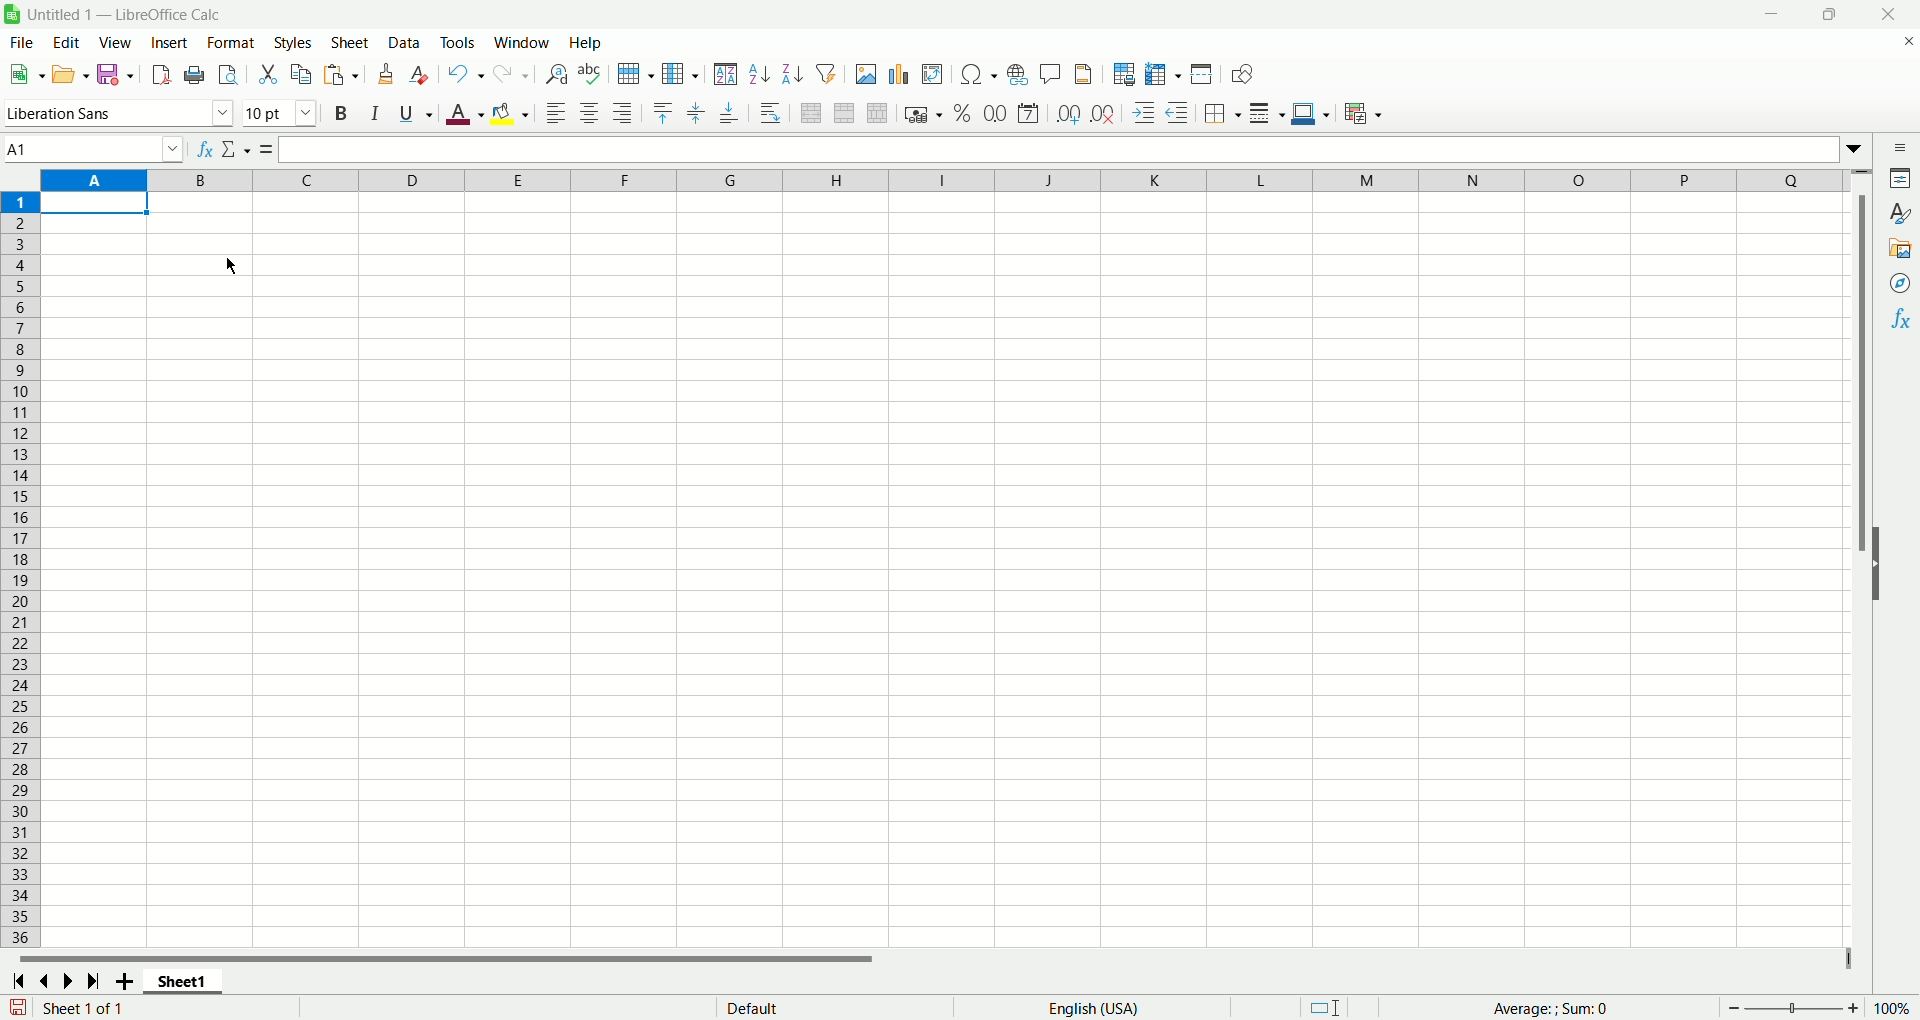  What do you see at coordinates (148, 1008) in the screenshot?
I see `sheet number` at bounding box center [148, 1008].